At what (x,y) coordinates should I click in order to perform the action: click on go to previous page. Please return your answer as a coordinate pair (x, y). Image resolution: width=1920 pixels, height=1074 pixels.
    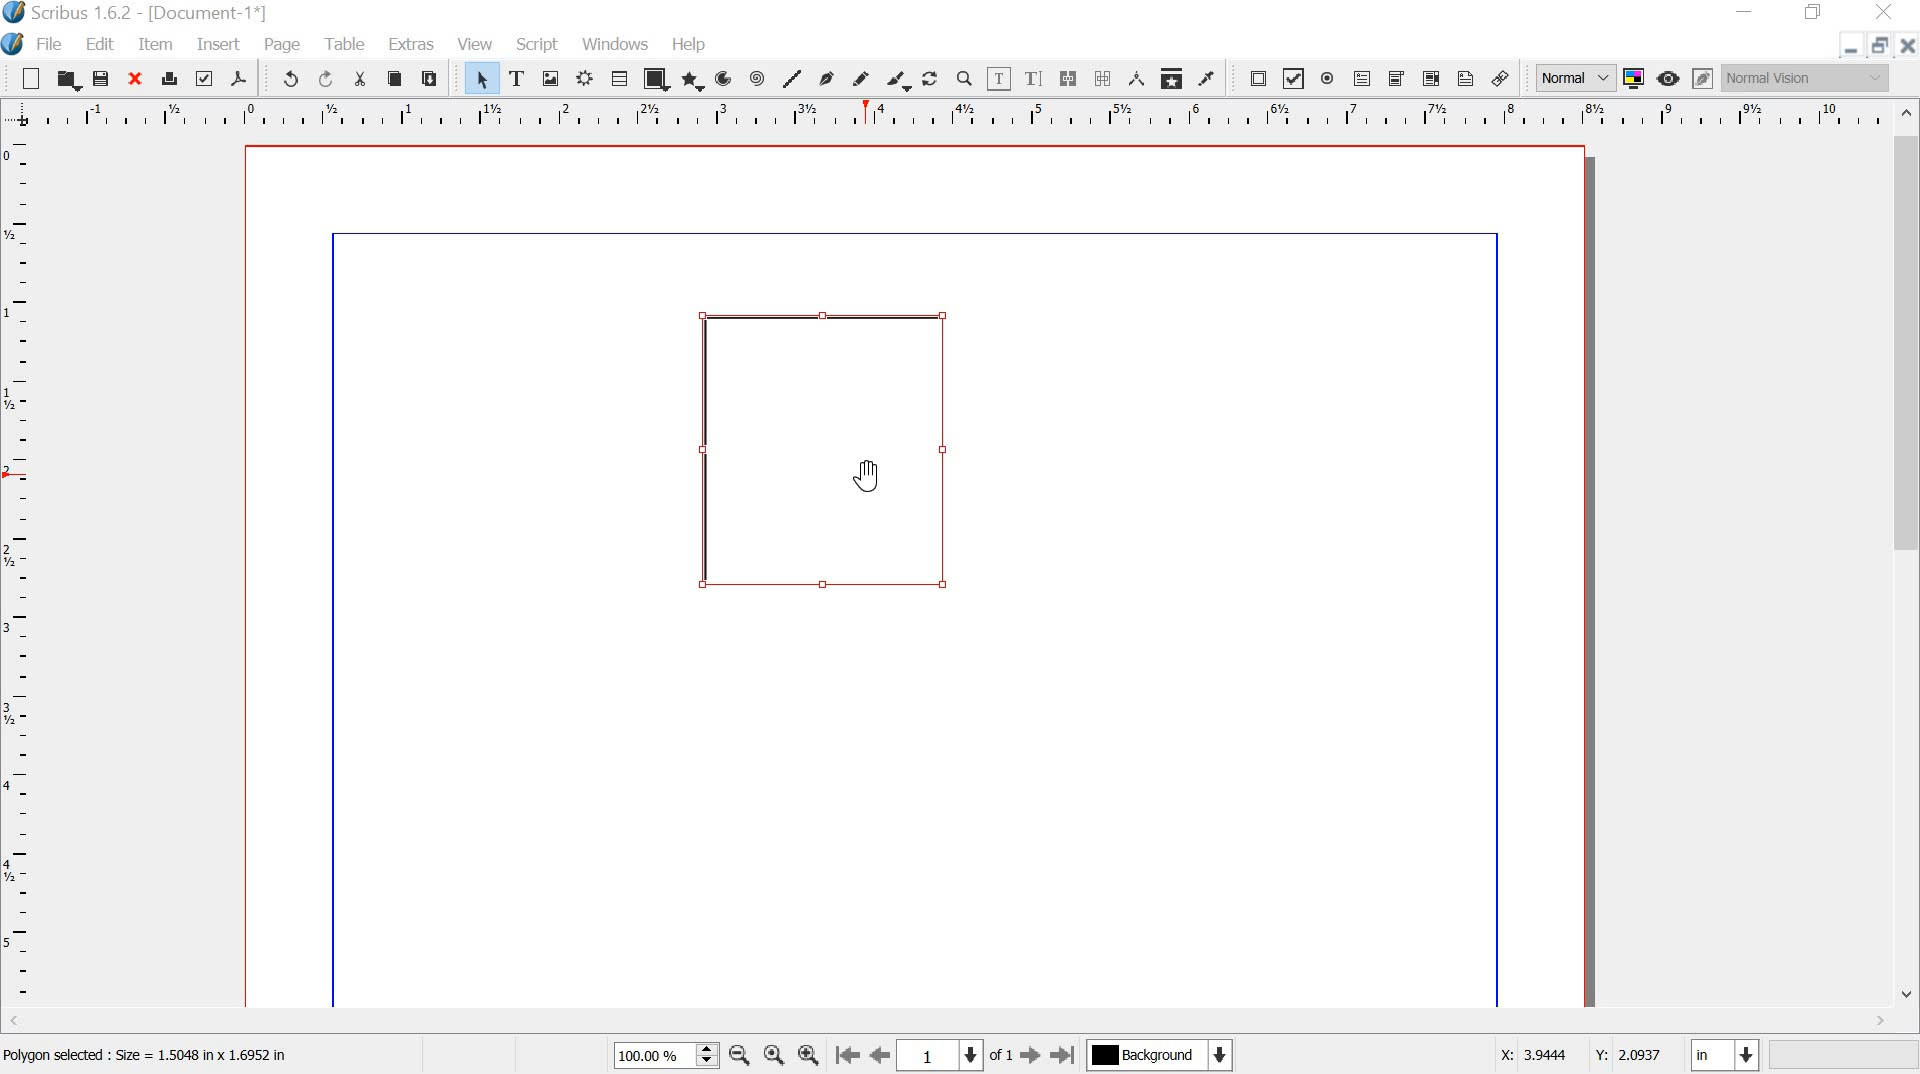
    Looking at the image, I should click on (881, 1055).